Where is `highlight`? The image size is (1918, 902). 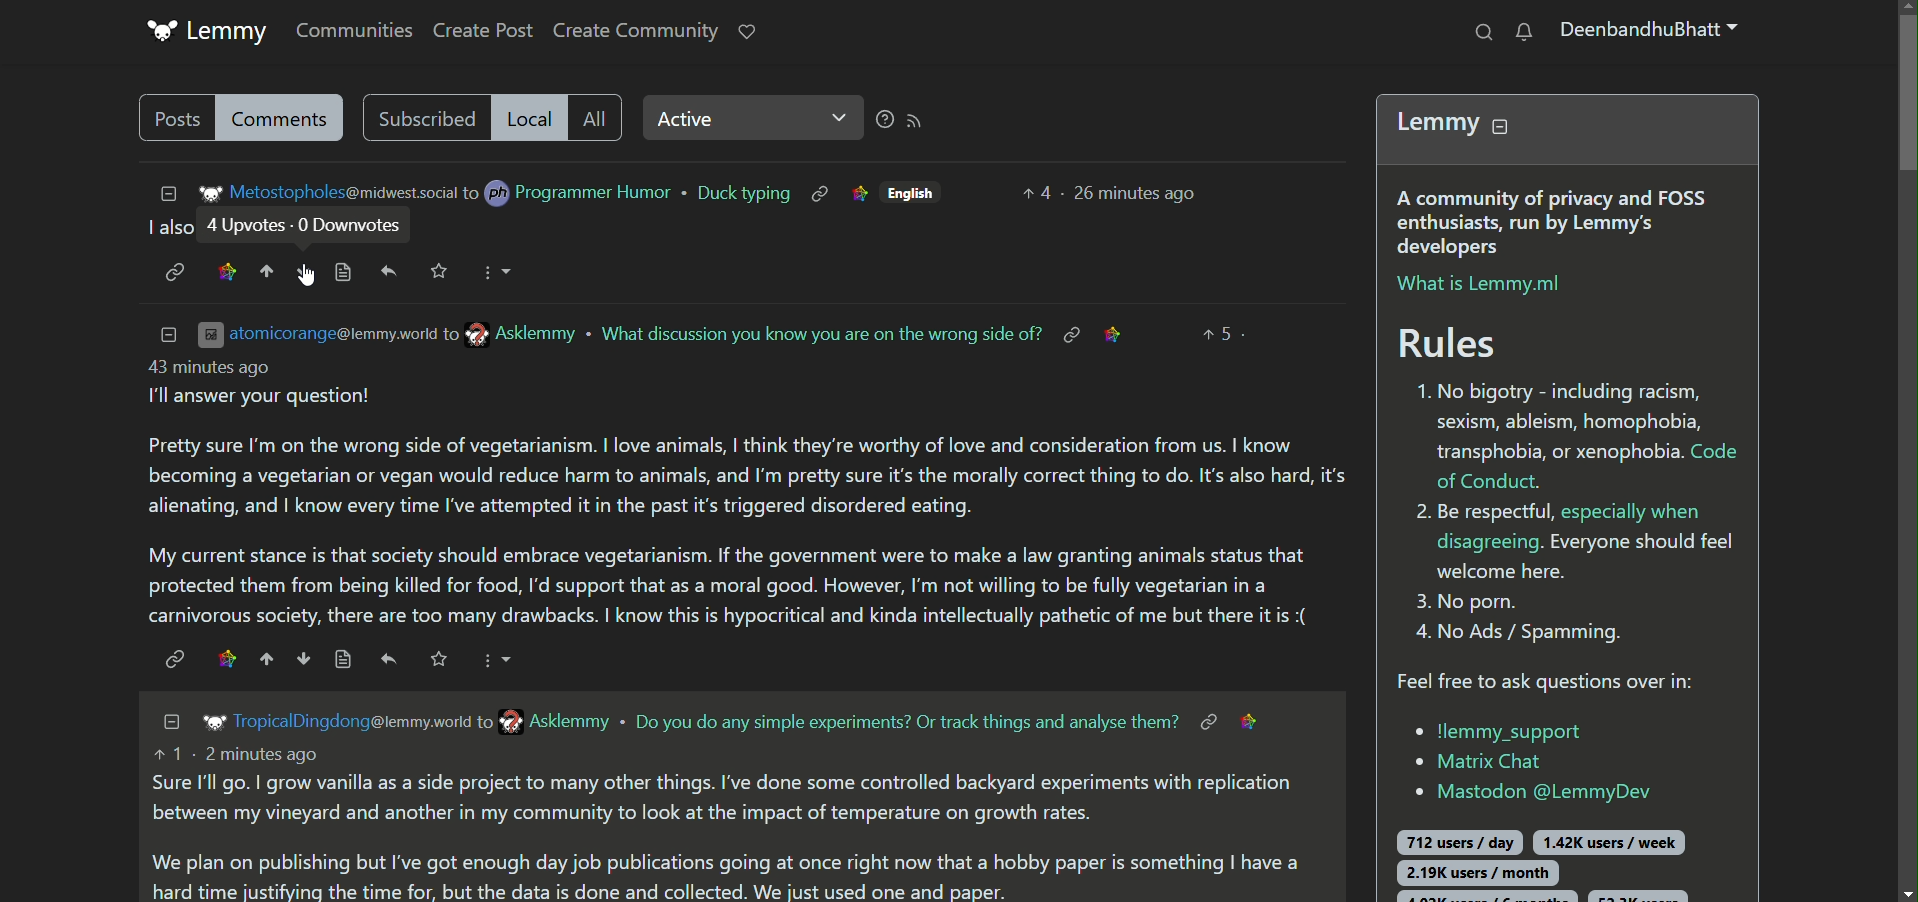 highlight is located at coordinates (1119, 332).